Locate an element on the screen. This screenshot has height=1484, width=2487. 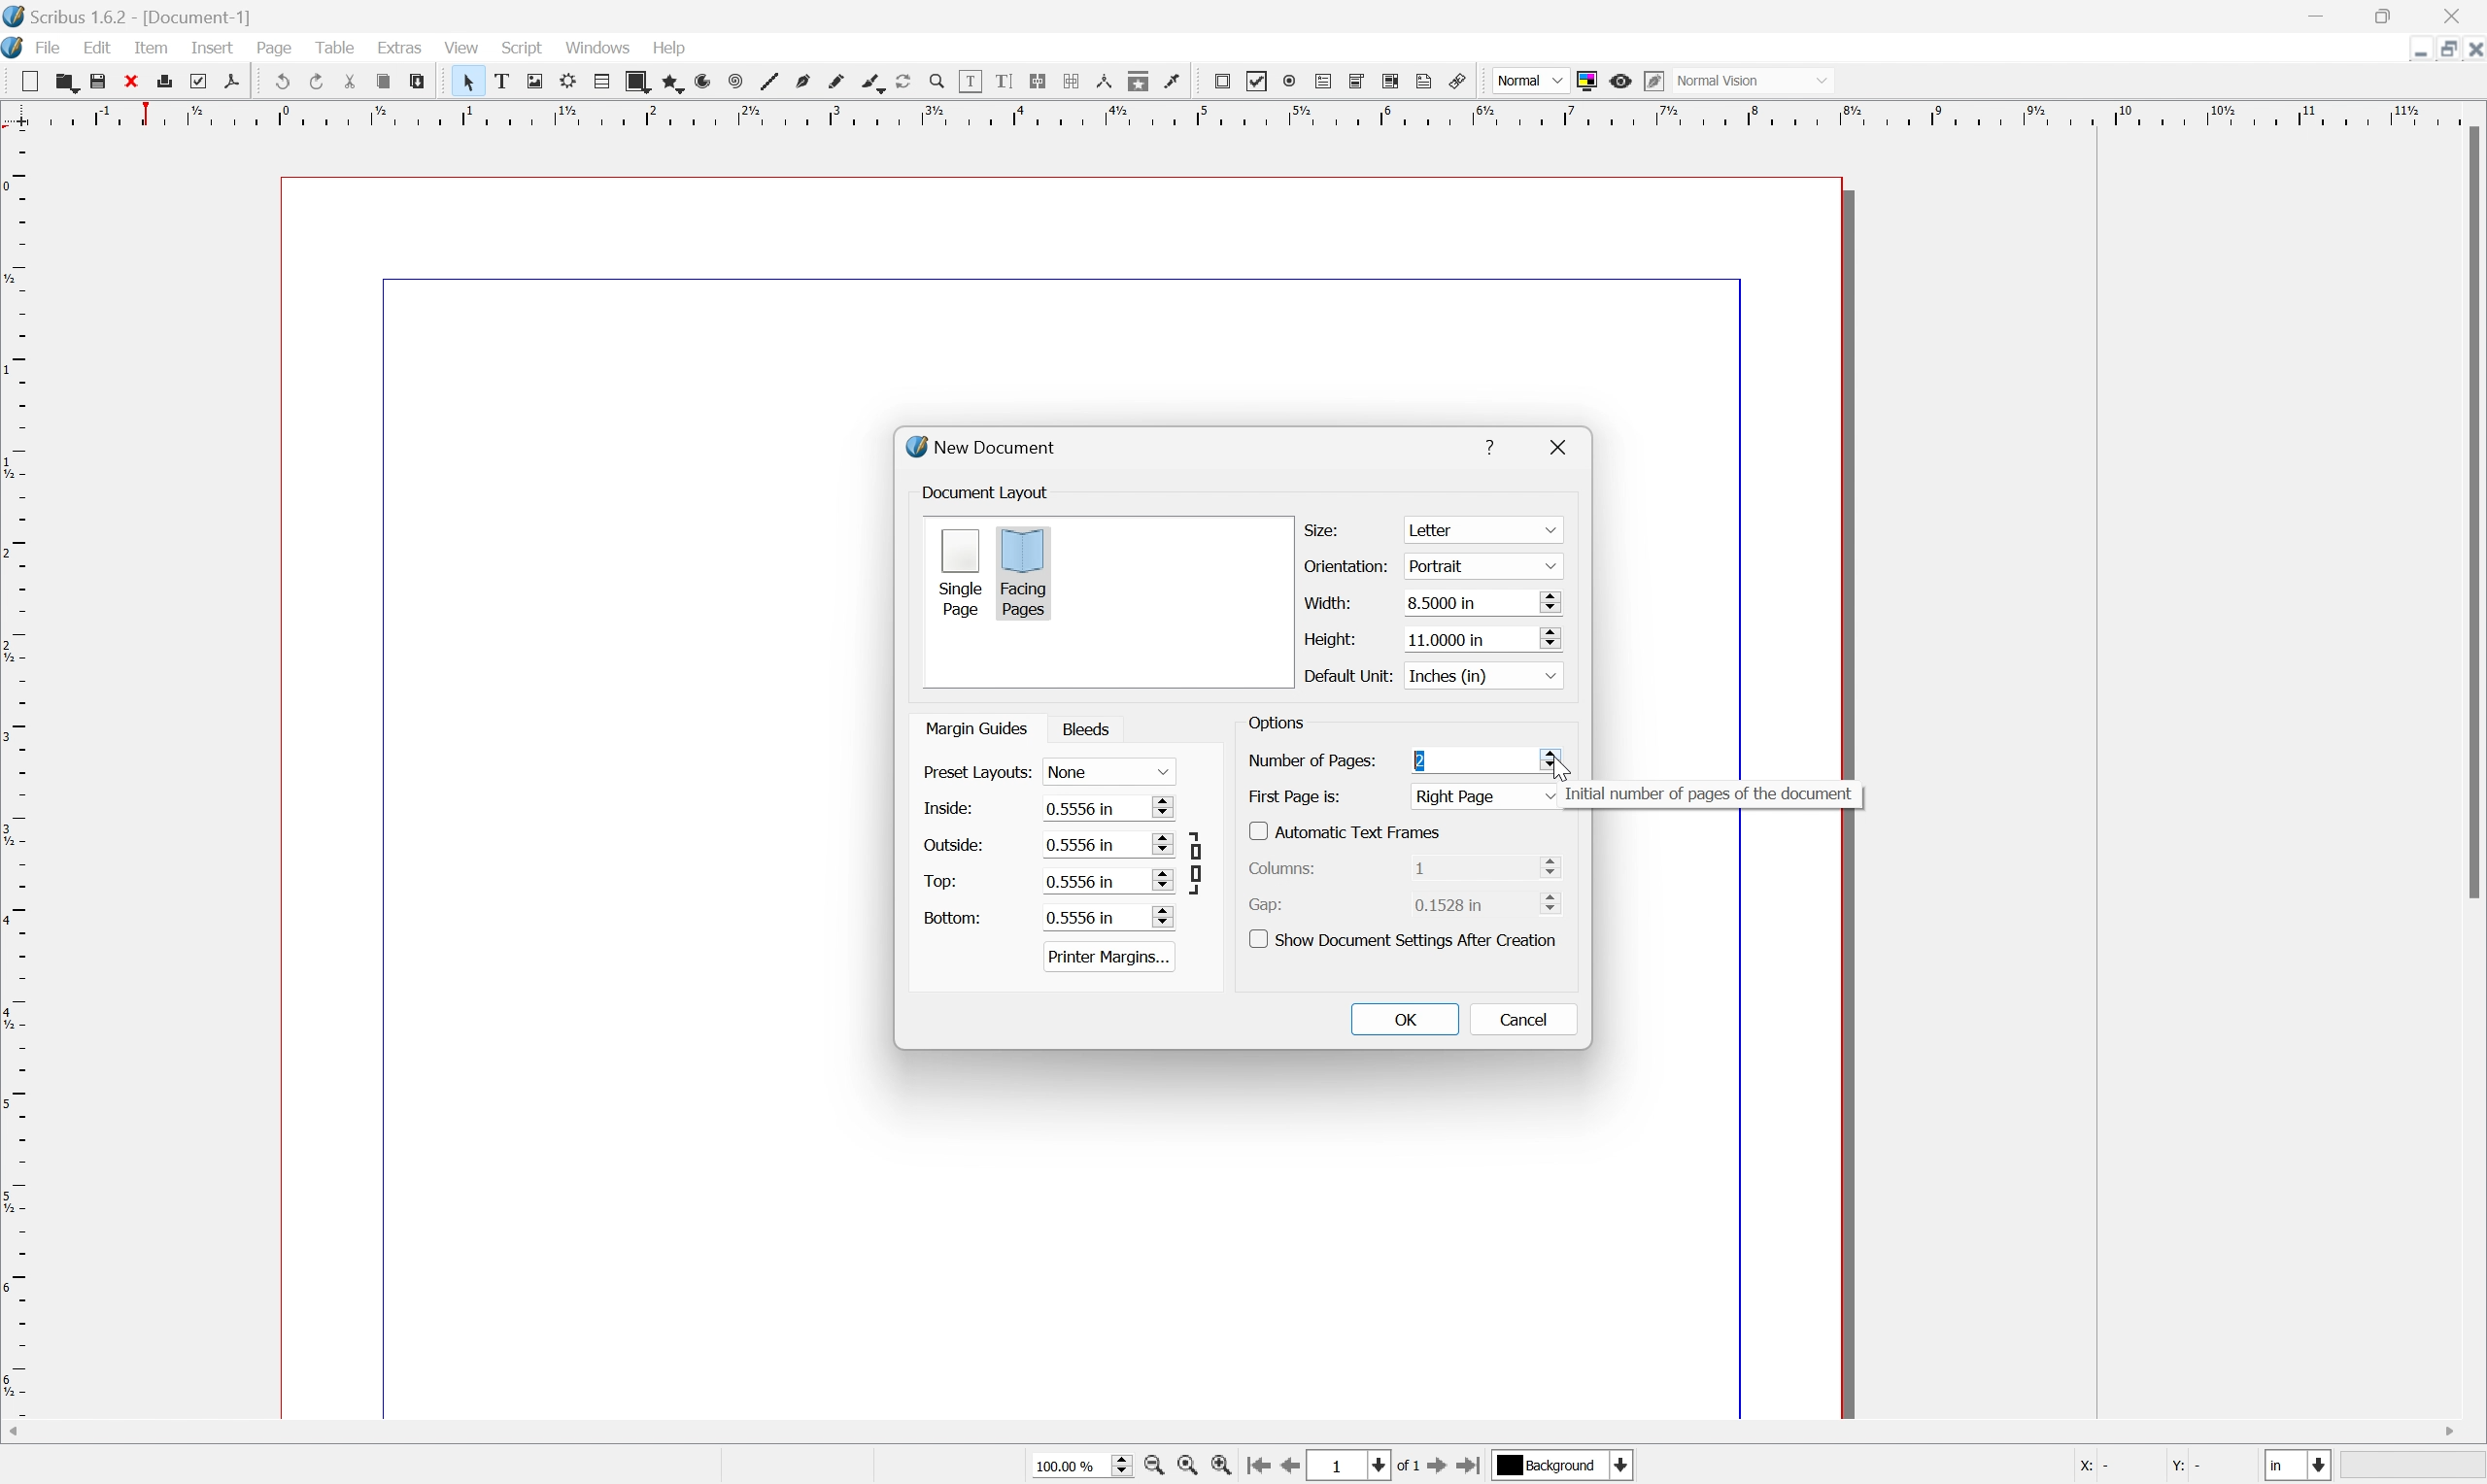
automatic text frames is located at coordinates (1348, 830).